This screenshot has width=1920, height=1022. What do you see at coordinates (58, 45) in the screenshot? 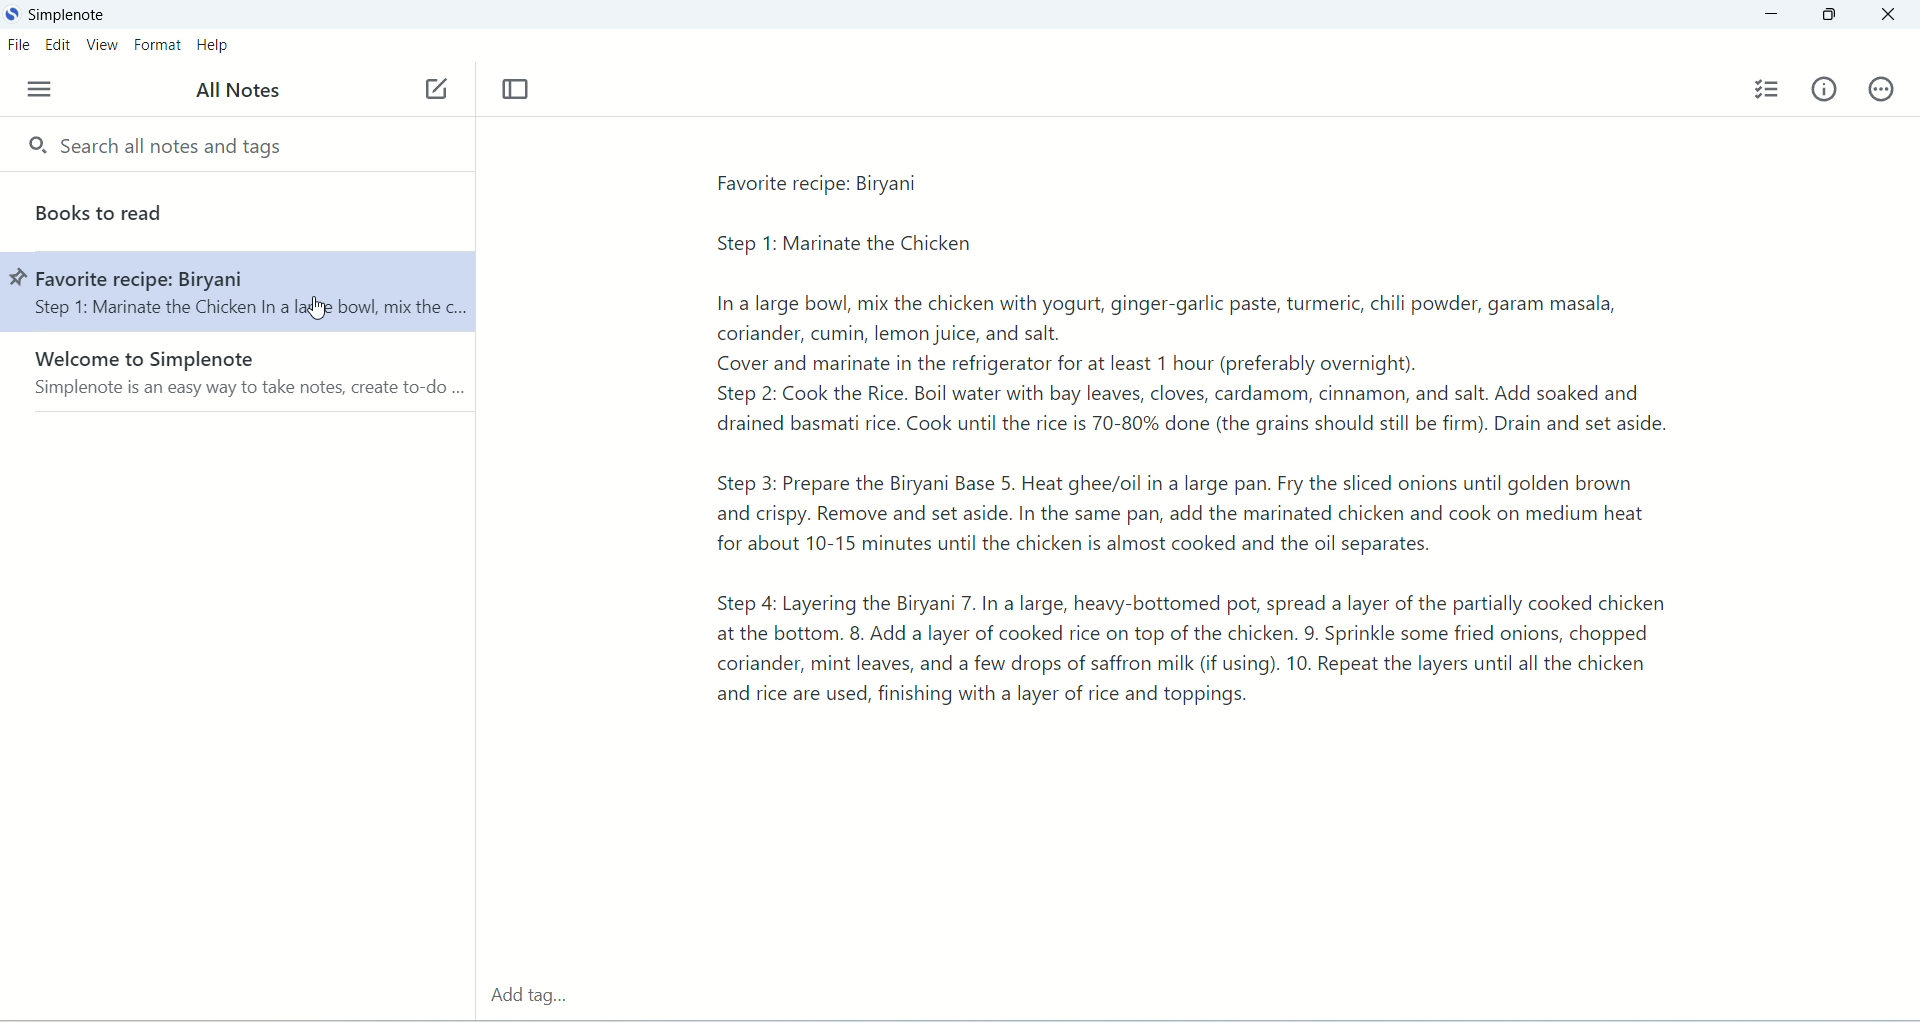
I see `edit` at bounding box center [58, 45].